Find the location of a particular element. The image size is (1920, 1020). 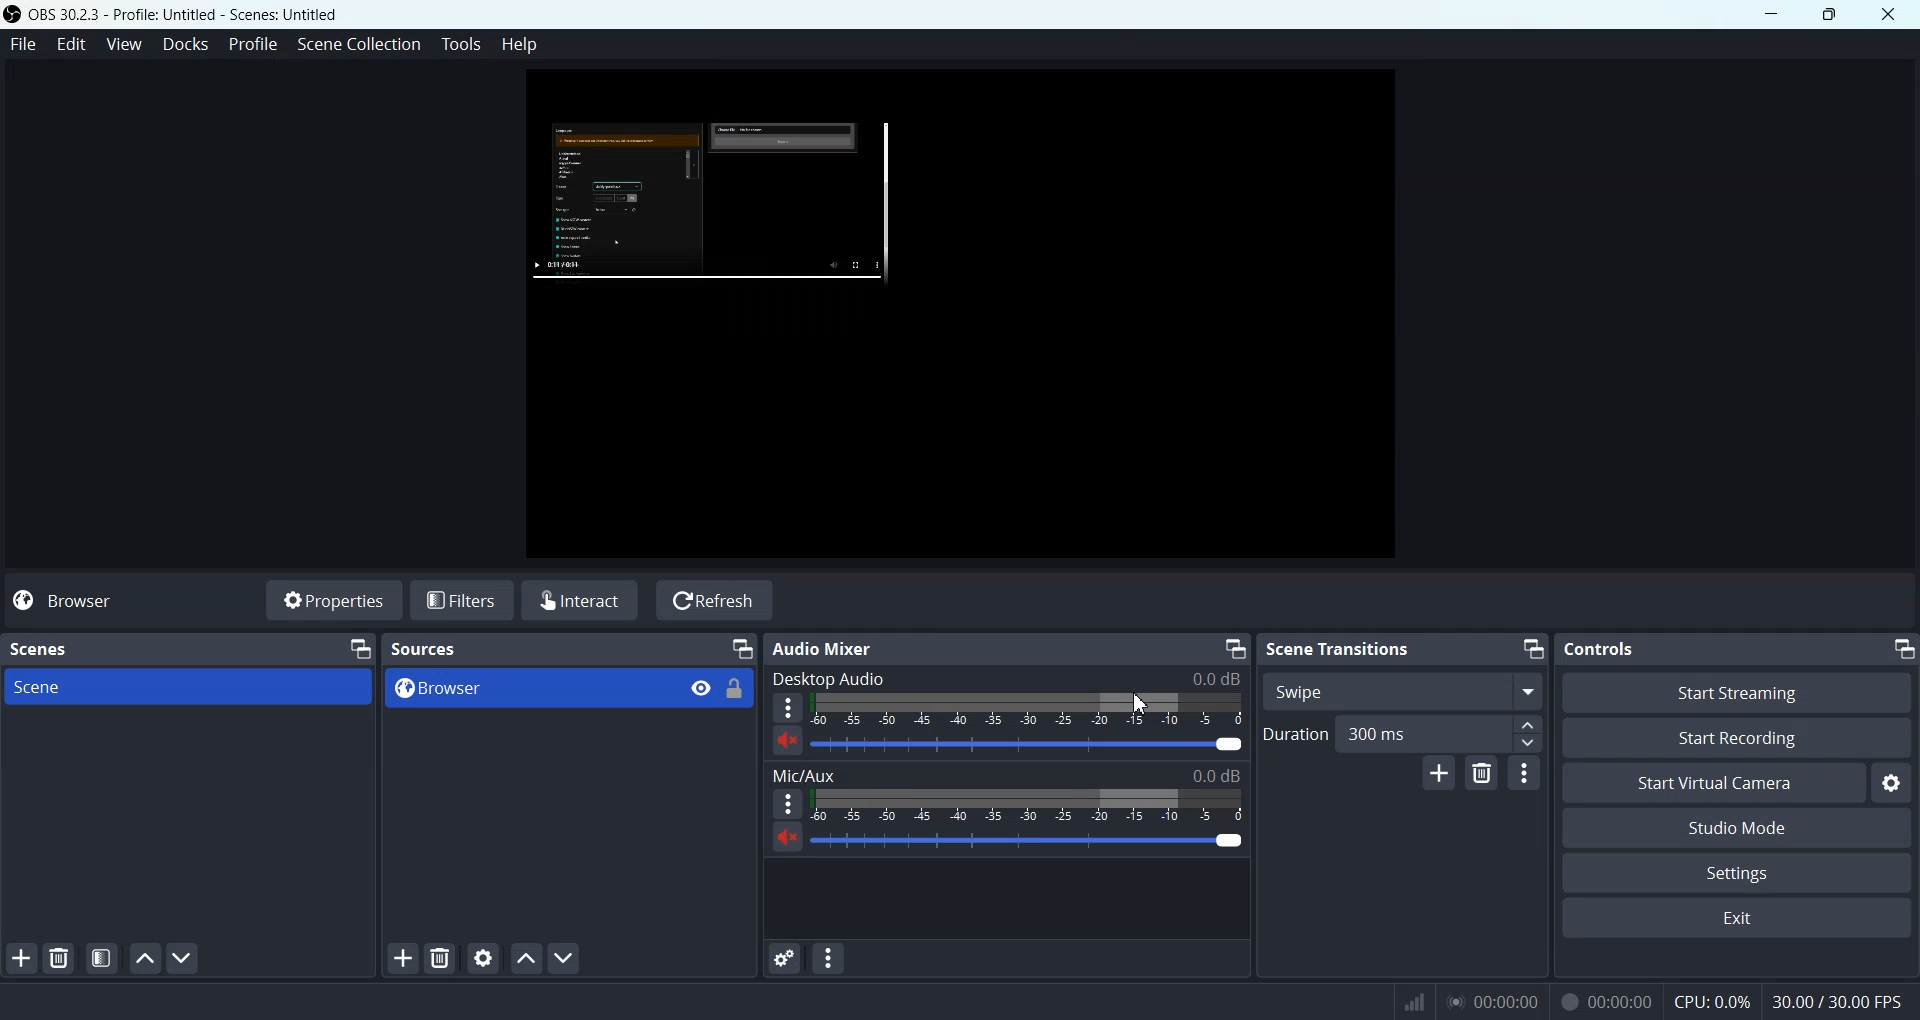

Transition properties is located at coordinates (1525, 776).